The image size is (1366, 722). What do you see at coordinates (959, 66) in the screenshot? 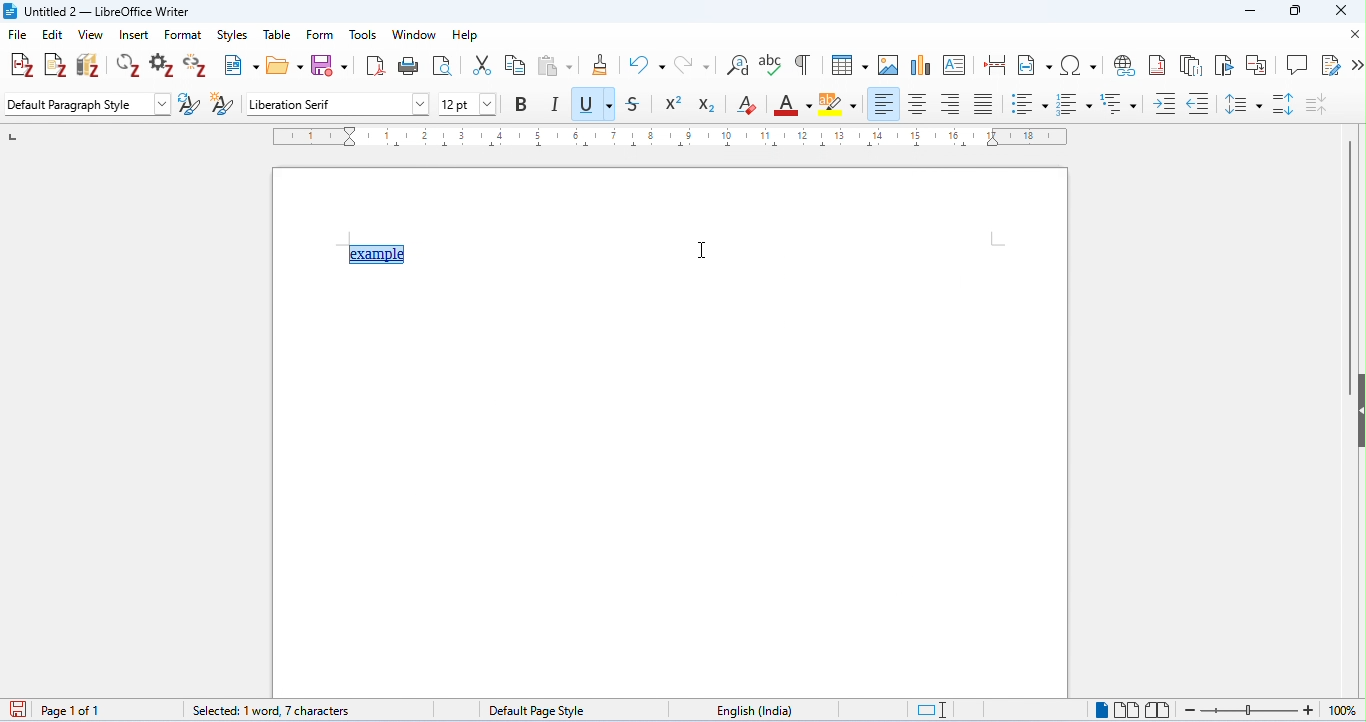
I see `insert text box` at bounding box center [959, 66].